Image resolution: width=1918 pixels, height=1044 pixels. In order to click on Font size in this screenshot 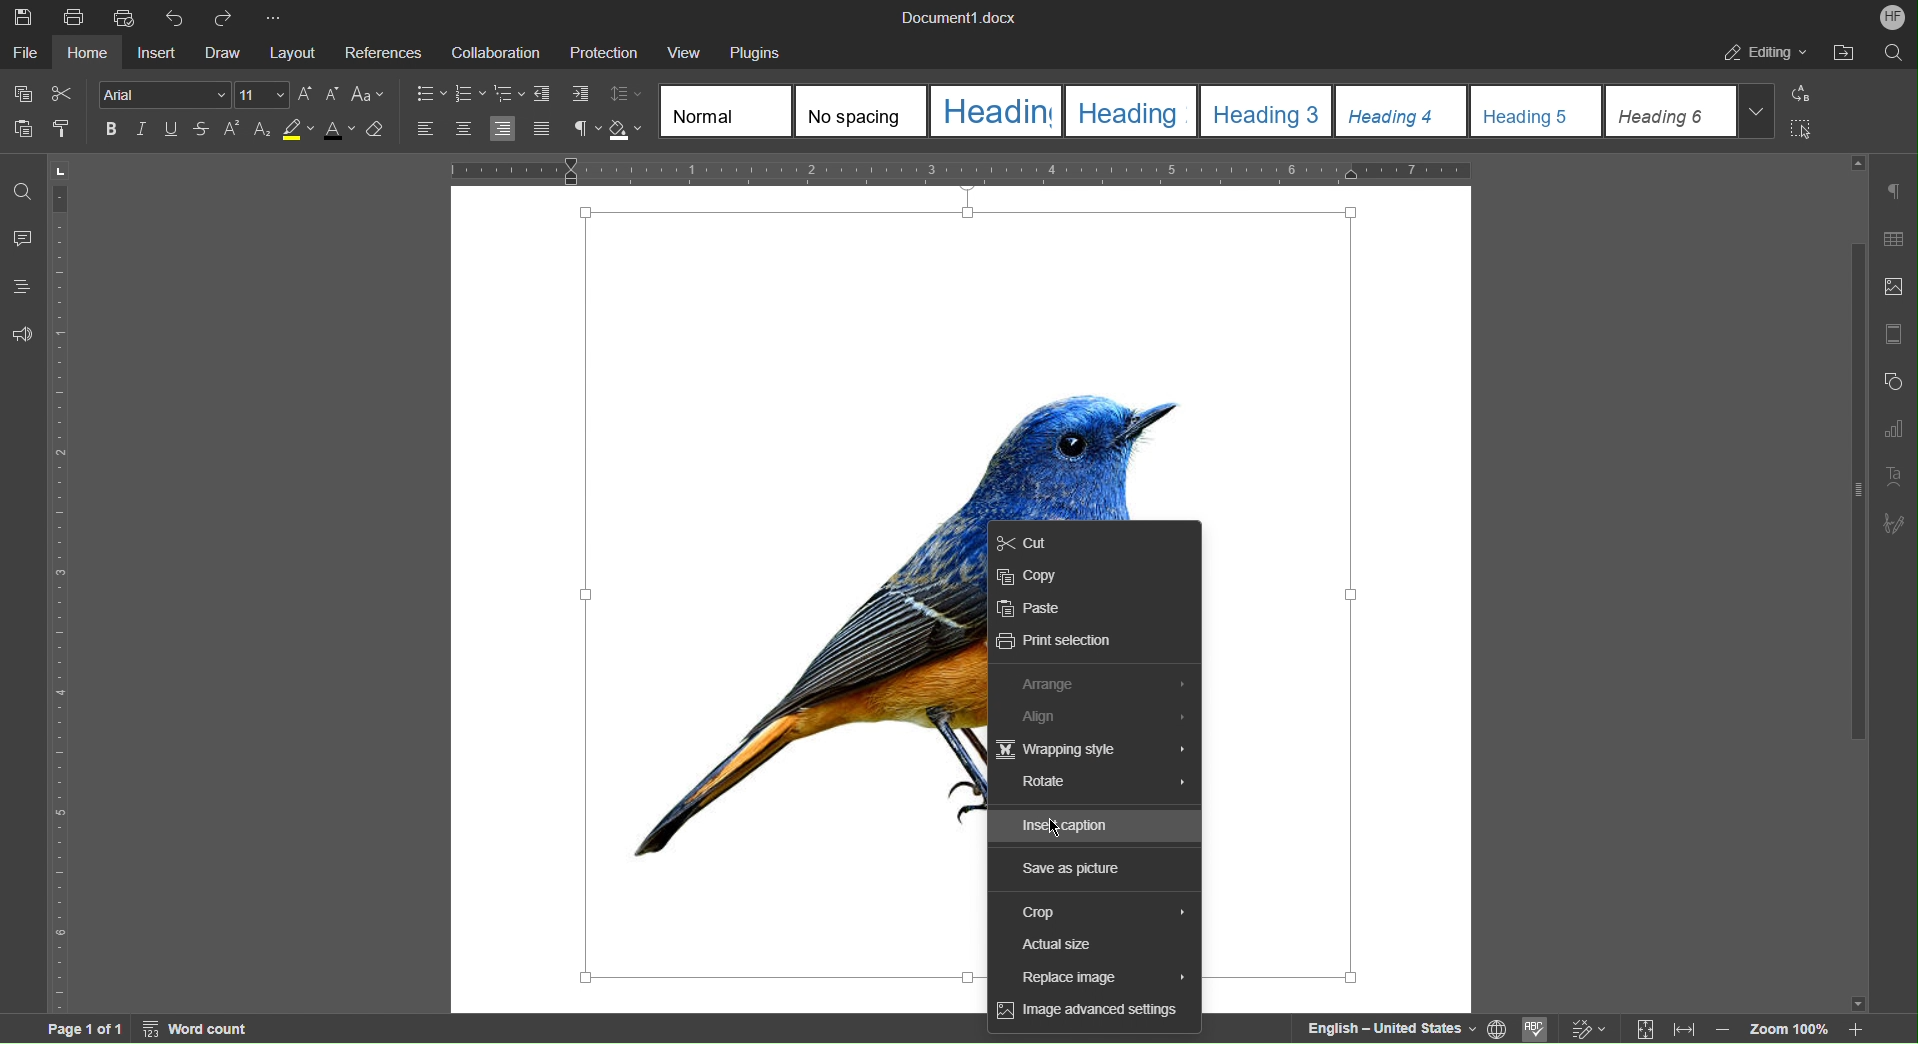, I will do `click(263, 94)`.